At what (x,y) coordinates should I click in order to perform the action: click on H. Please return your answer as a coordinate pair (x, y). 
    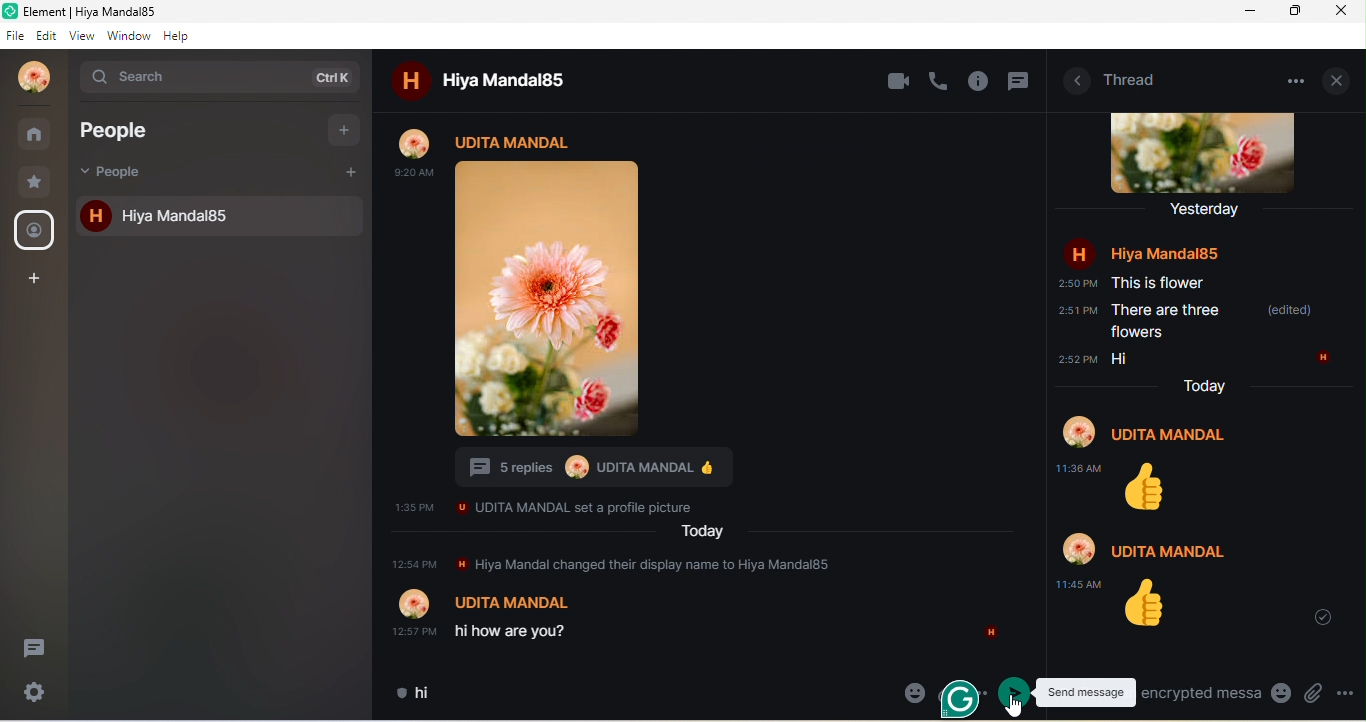
    Looking at the image, I should click on (1323, 358).